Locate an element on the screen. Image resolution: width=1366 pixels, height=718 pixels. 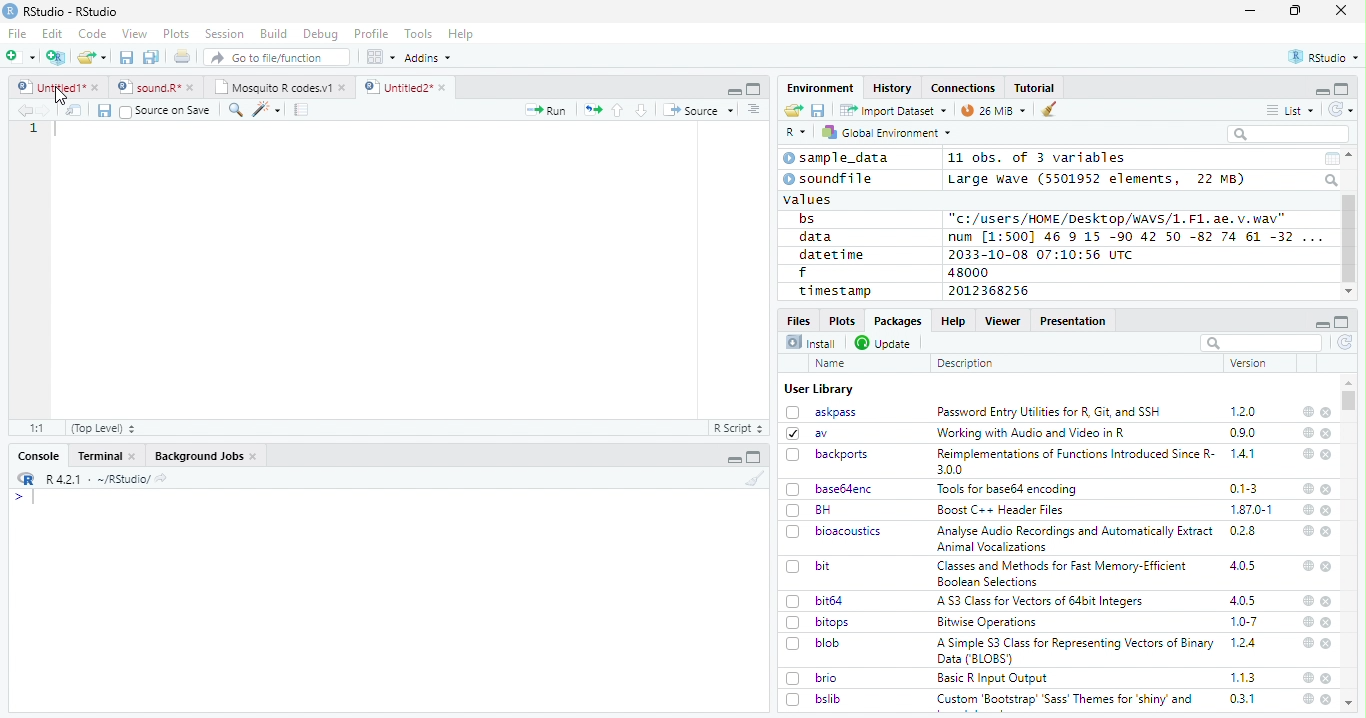
1.0-7 is located at coordinates (1245, 622).